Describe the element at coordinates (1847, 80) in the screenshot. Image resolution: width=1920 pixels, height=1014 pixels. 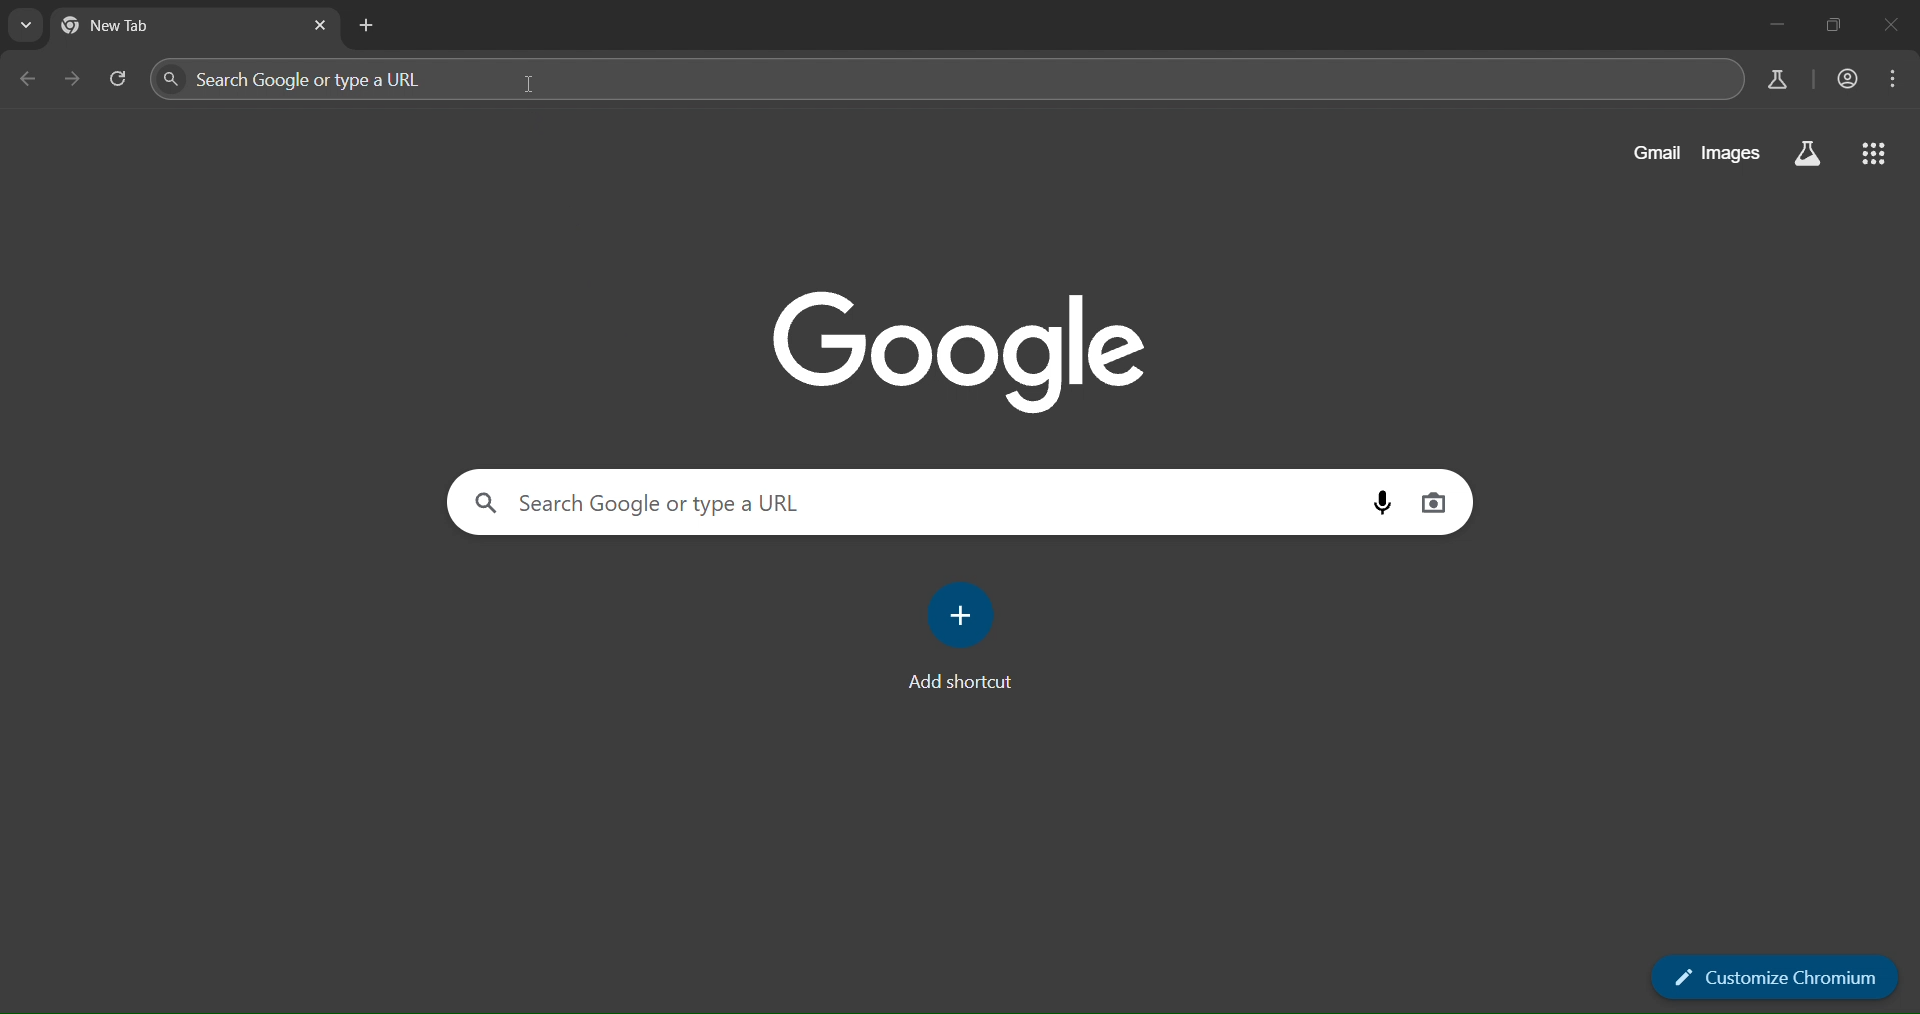
I see `account` at that location.